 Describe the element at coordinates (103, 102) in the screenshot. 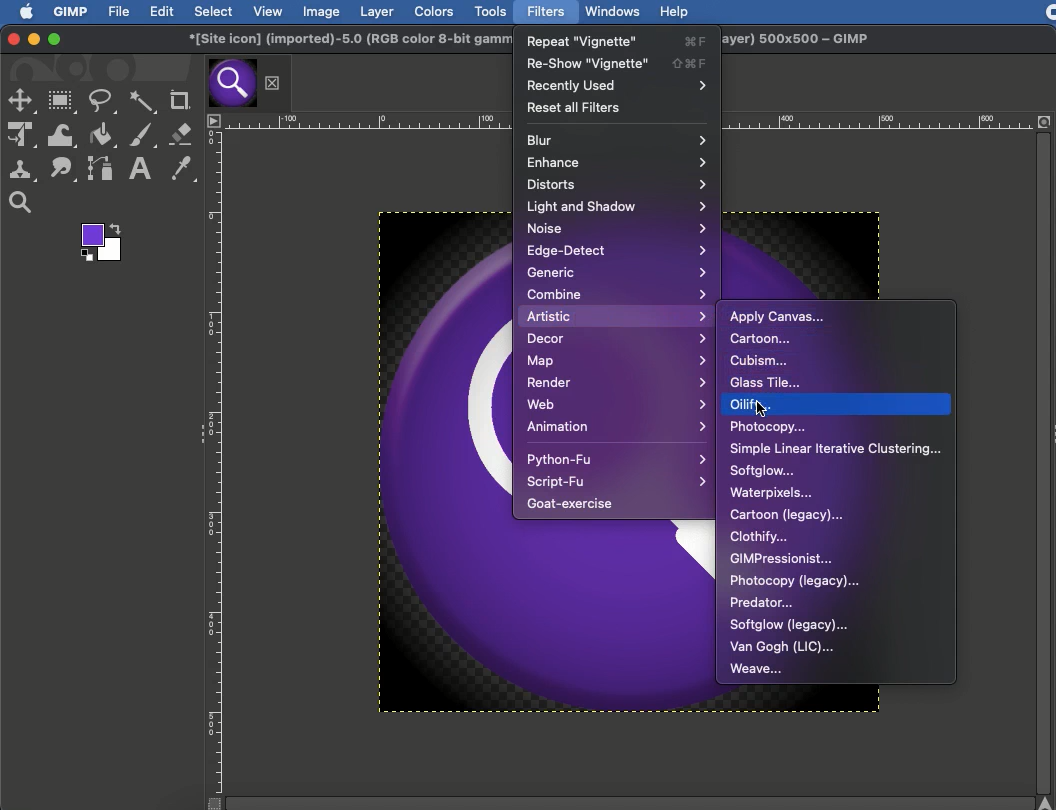

I see `Freeform selection` at that location.